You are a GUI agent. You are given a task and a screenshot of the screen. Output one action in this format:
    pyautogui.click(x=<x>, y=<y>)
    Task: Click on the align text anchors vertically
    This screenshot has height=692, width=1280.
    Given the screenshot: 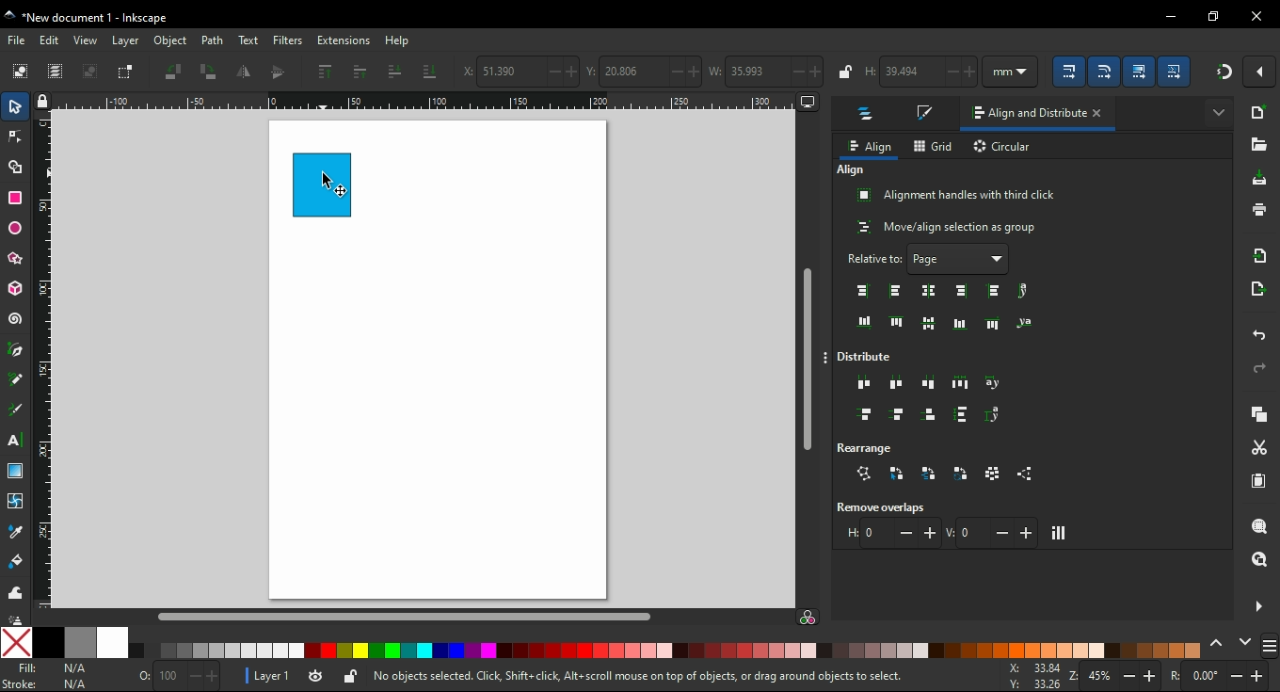 What is the action you would take?
    pyautogui.click(x=1023, y=322)
    